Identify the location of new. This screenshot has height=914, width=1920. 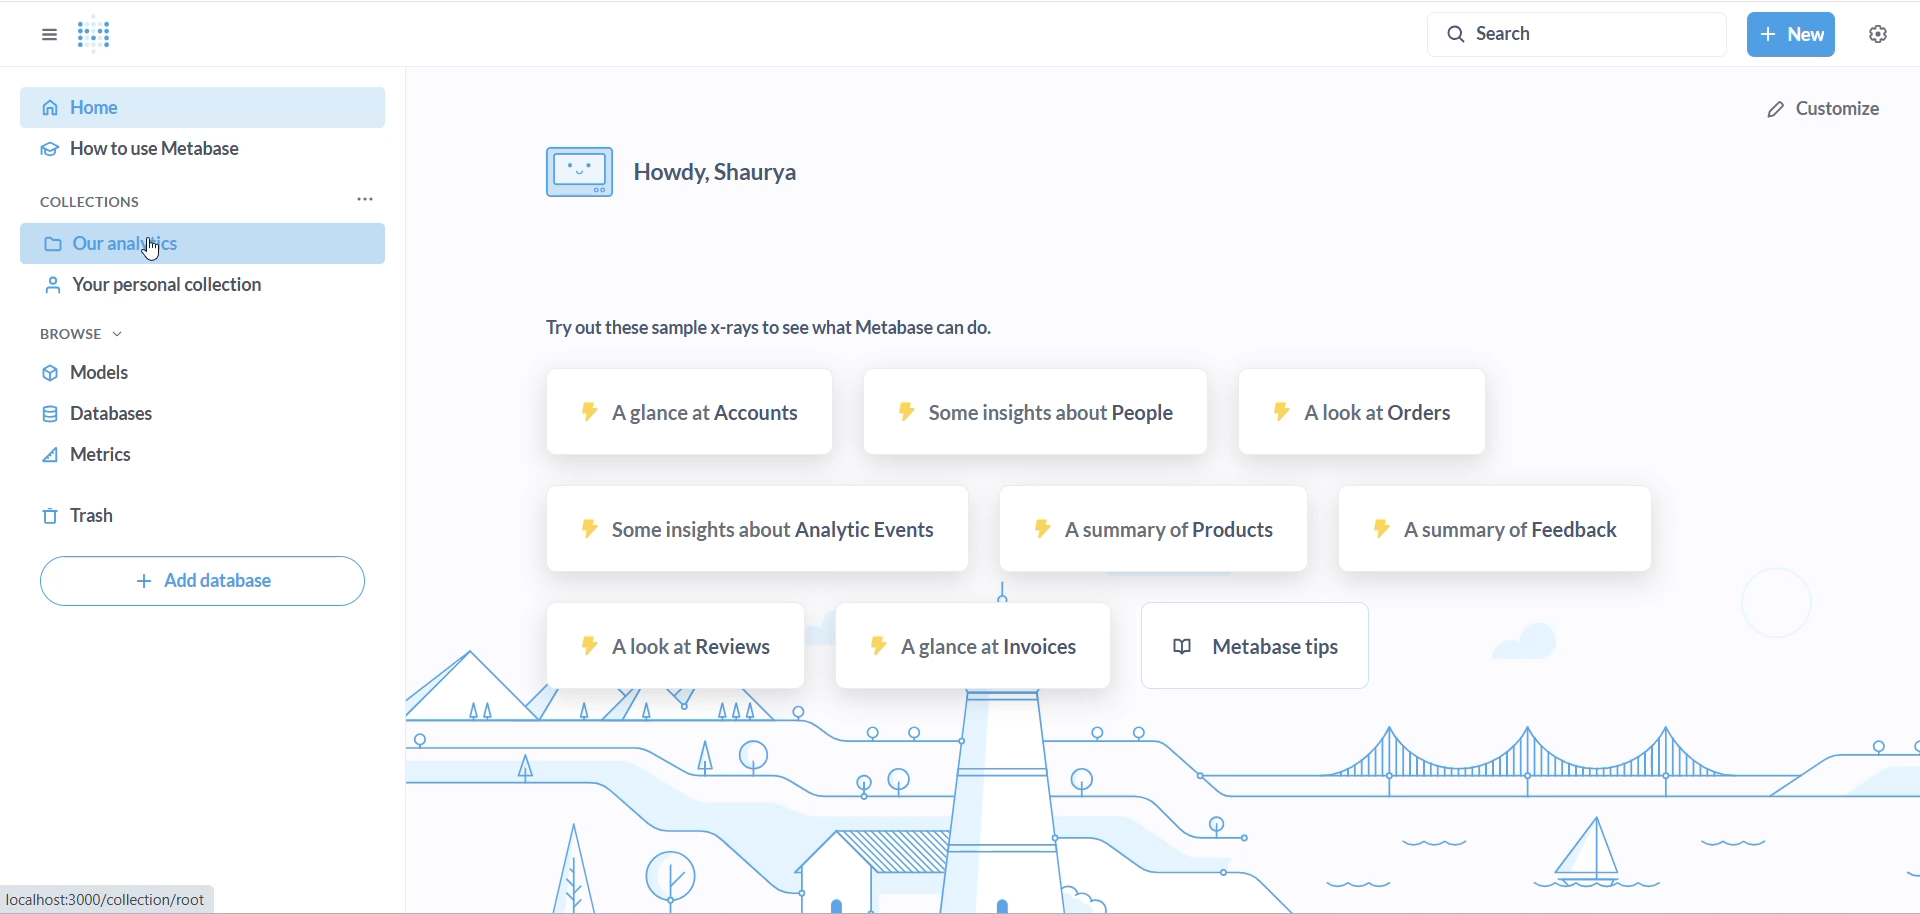
(1791, 36).